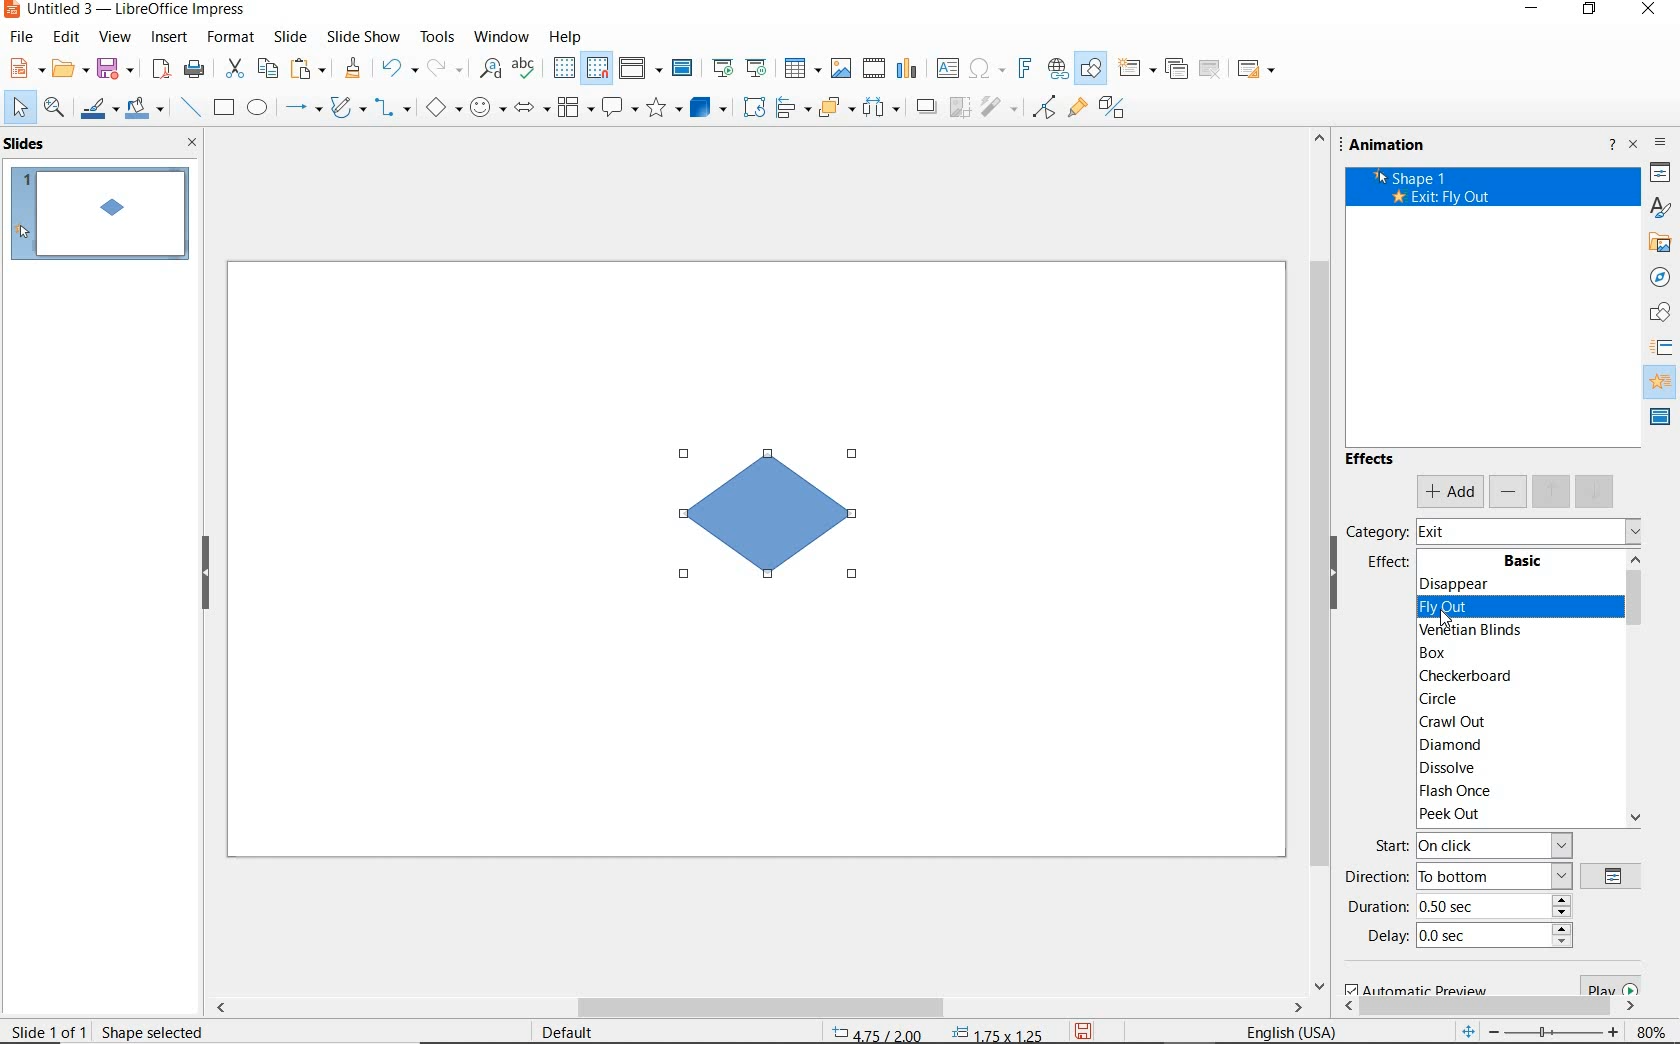 The height and width of the screenshot is (1044, 1680). Describe the element at coordinates (875, 71) in the screenshot. I see `insert audio or video` at that location.